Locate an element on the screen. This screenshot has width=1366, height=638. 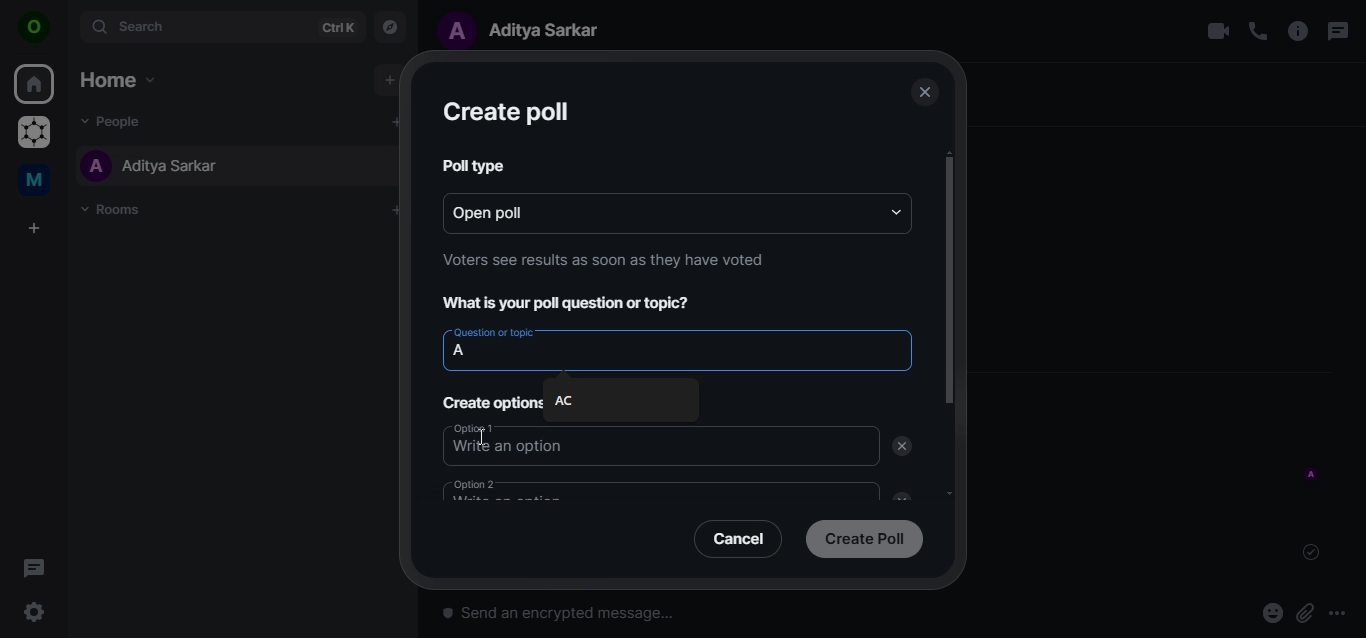
react is located at coordinates (1273, 615).